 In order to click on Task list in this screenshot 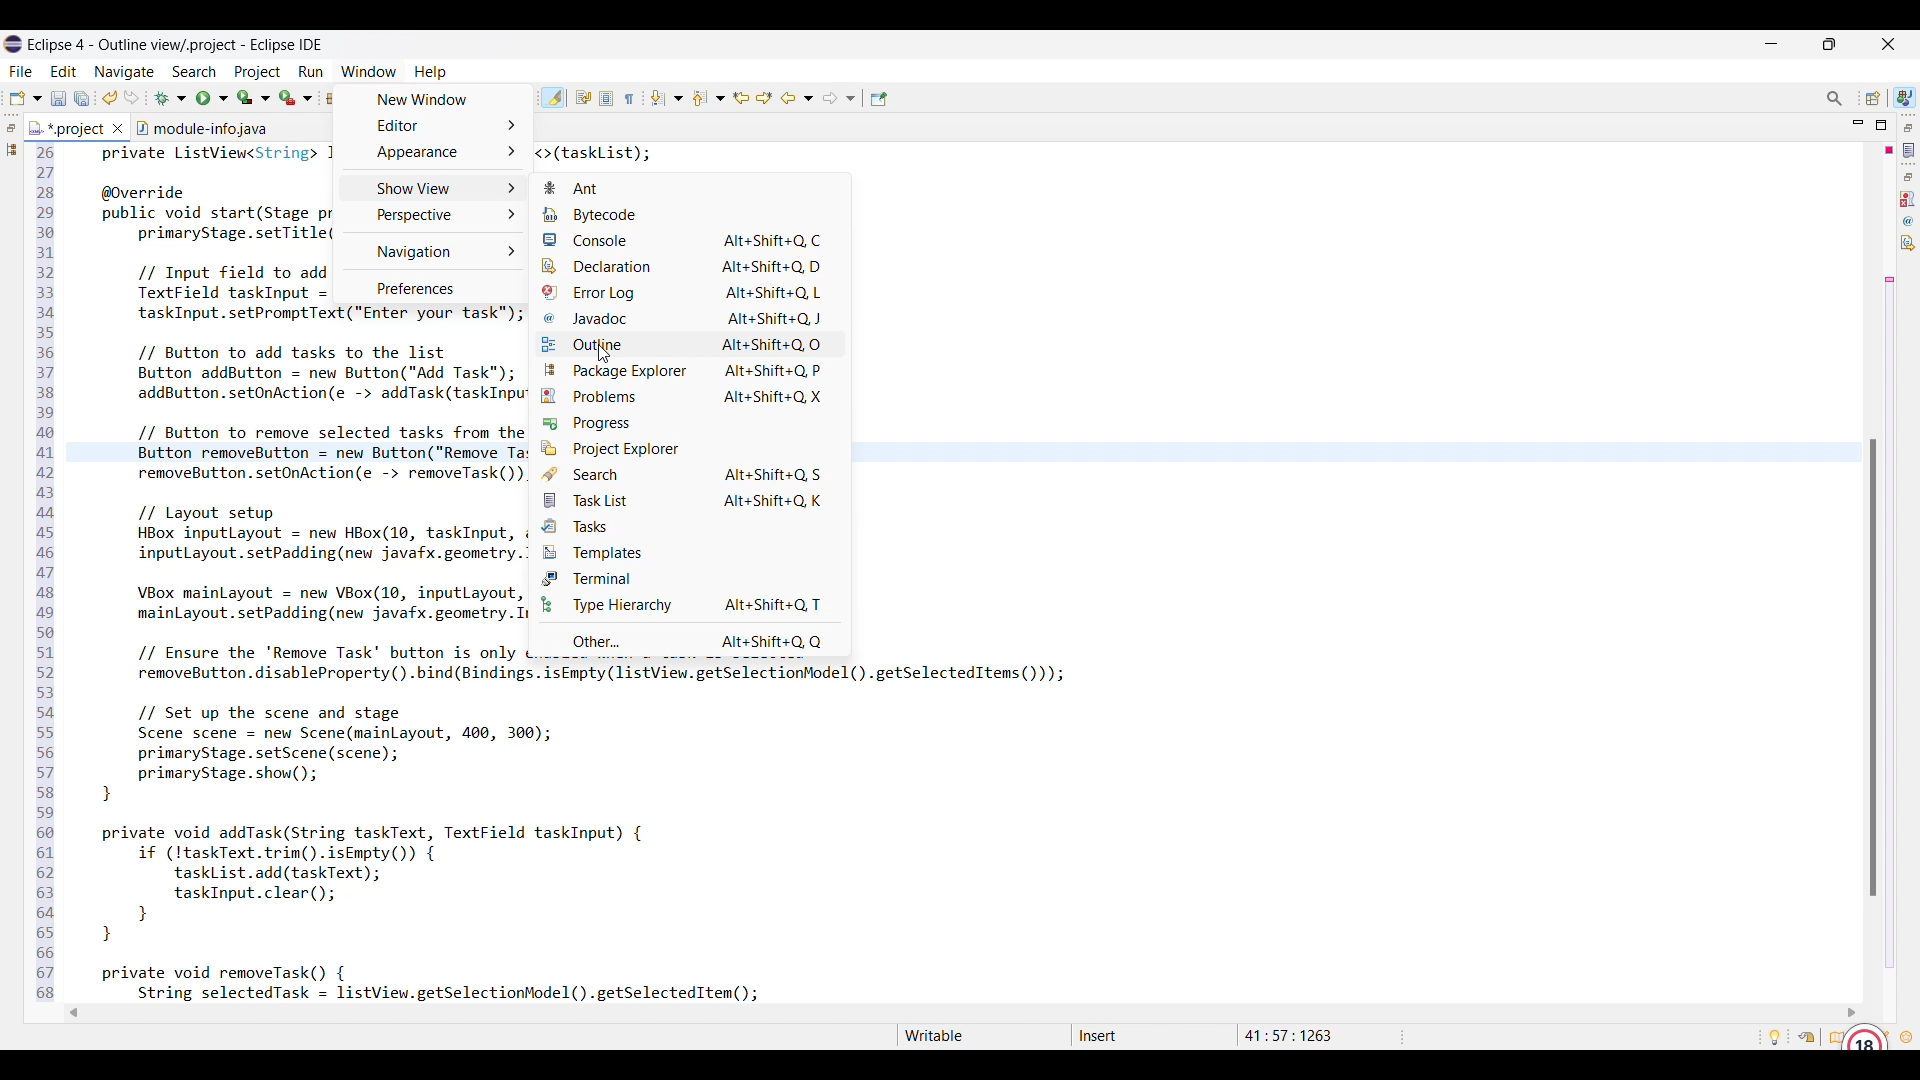, I will do `click(1909, 150)`.